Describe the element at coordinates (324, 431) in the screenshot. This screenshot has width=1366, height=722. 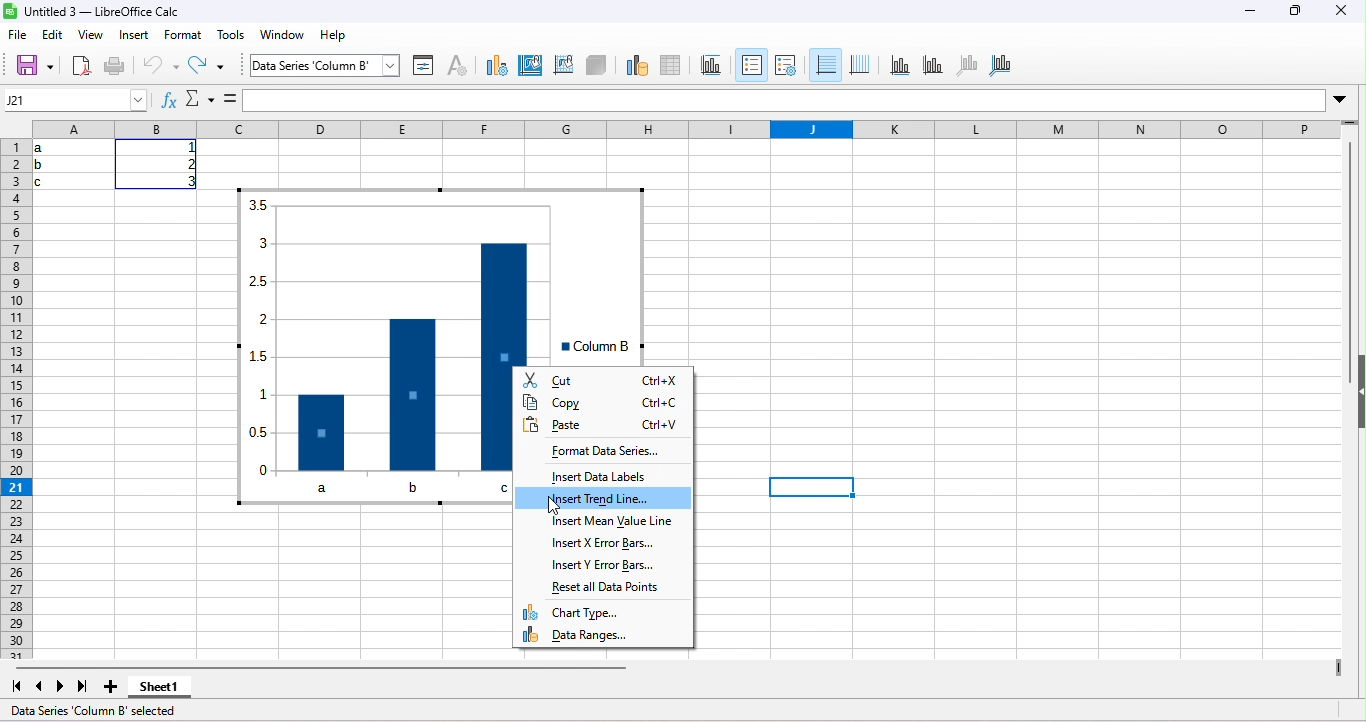
I see `data point1` at that location.